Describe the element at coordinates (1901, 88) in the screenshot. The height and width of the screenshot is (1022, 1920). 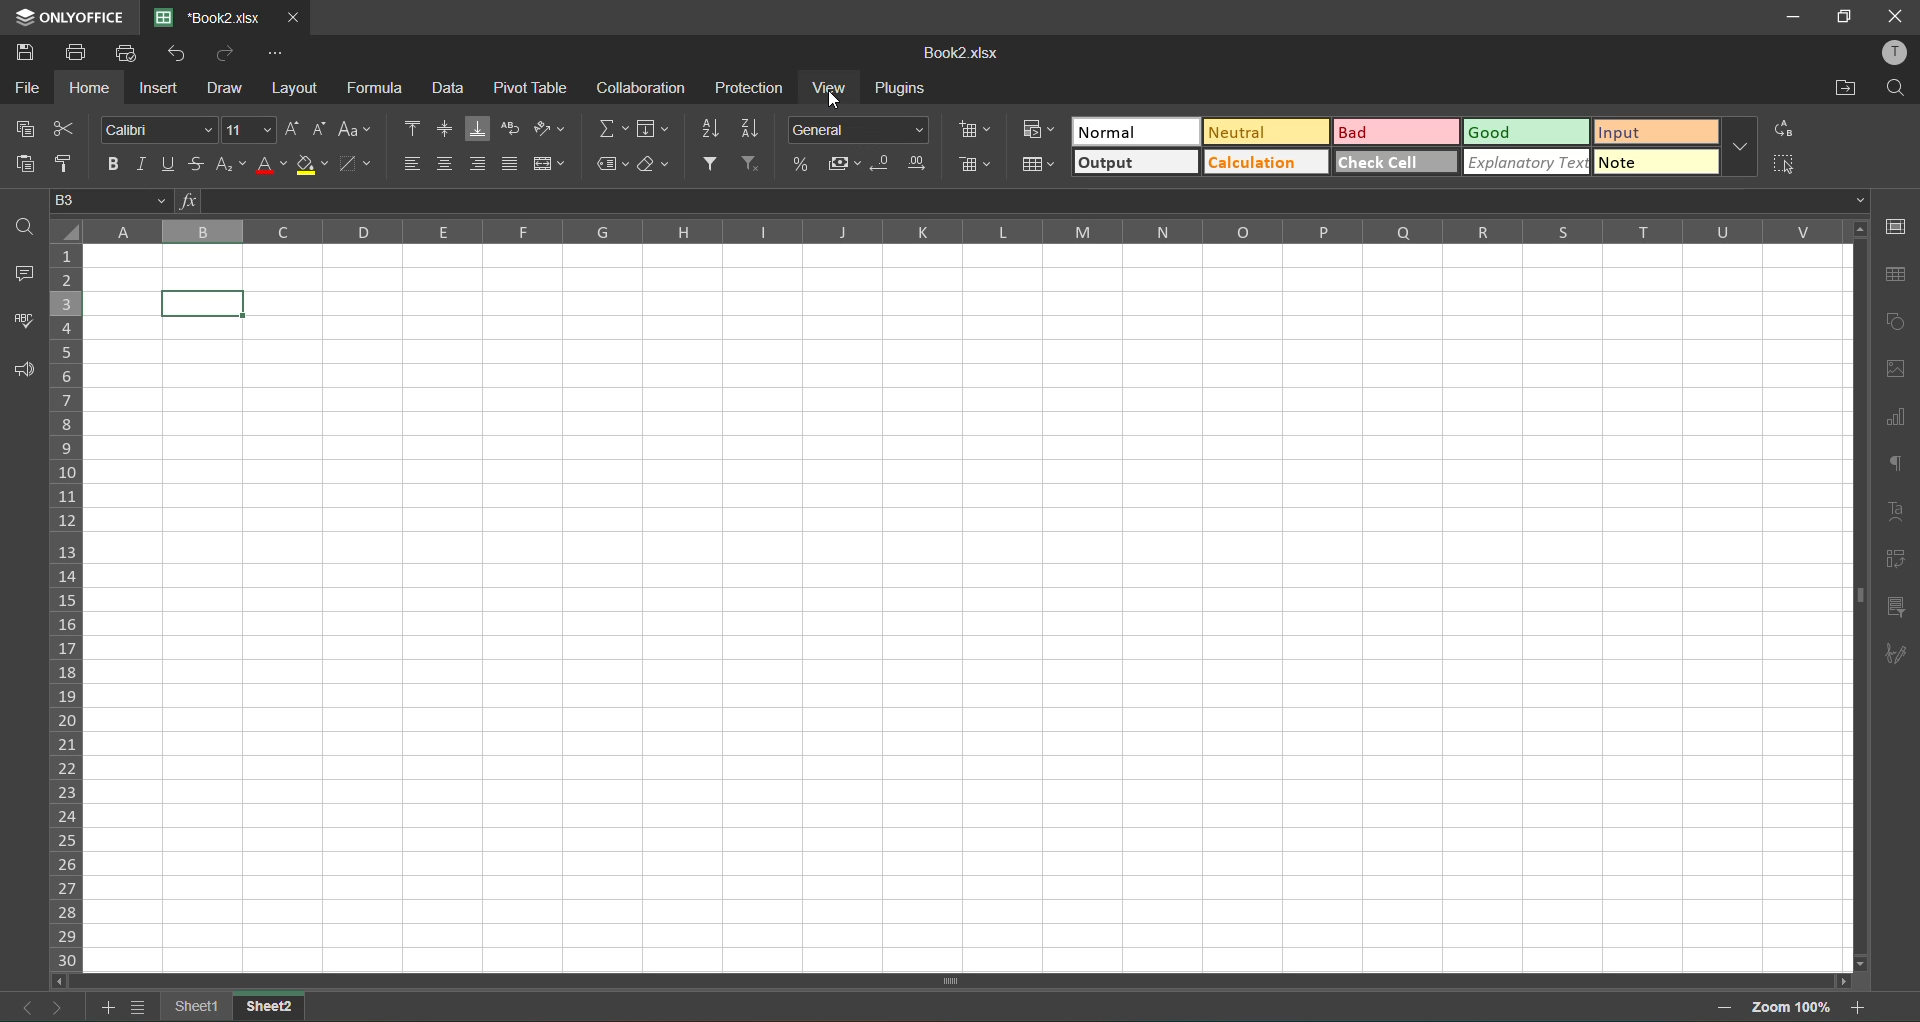
I see `find` at that location.